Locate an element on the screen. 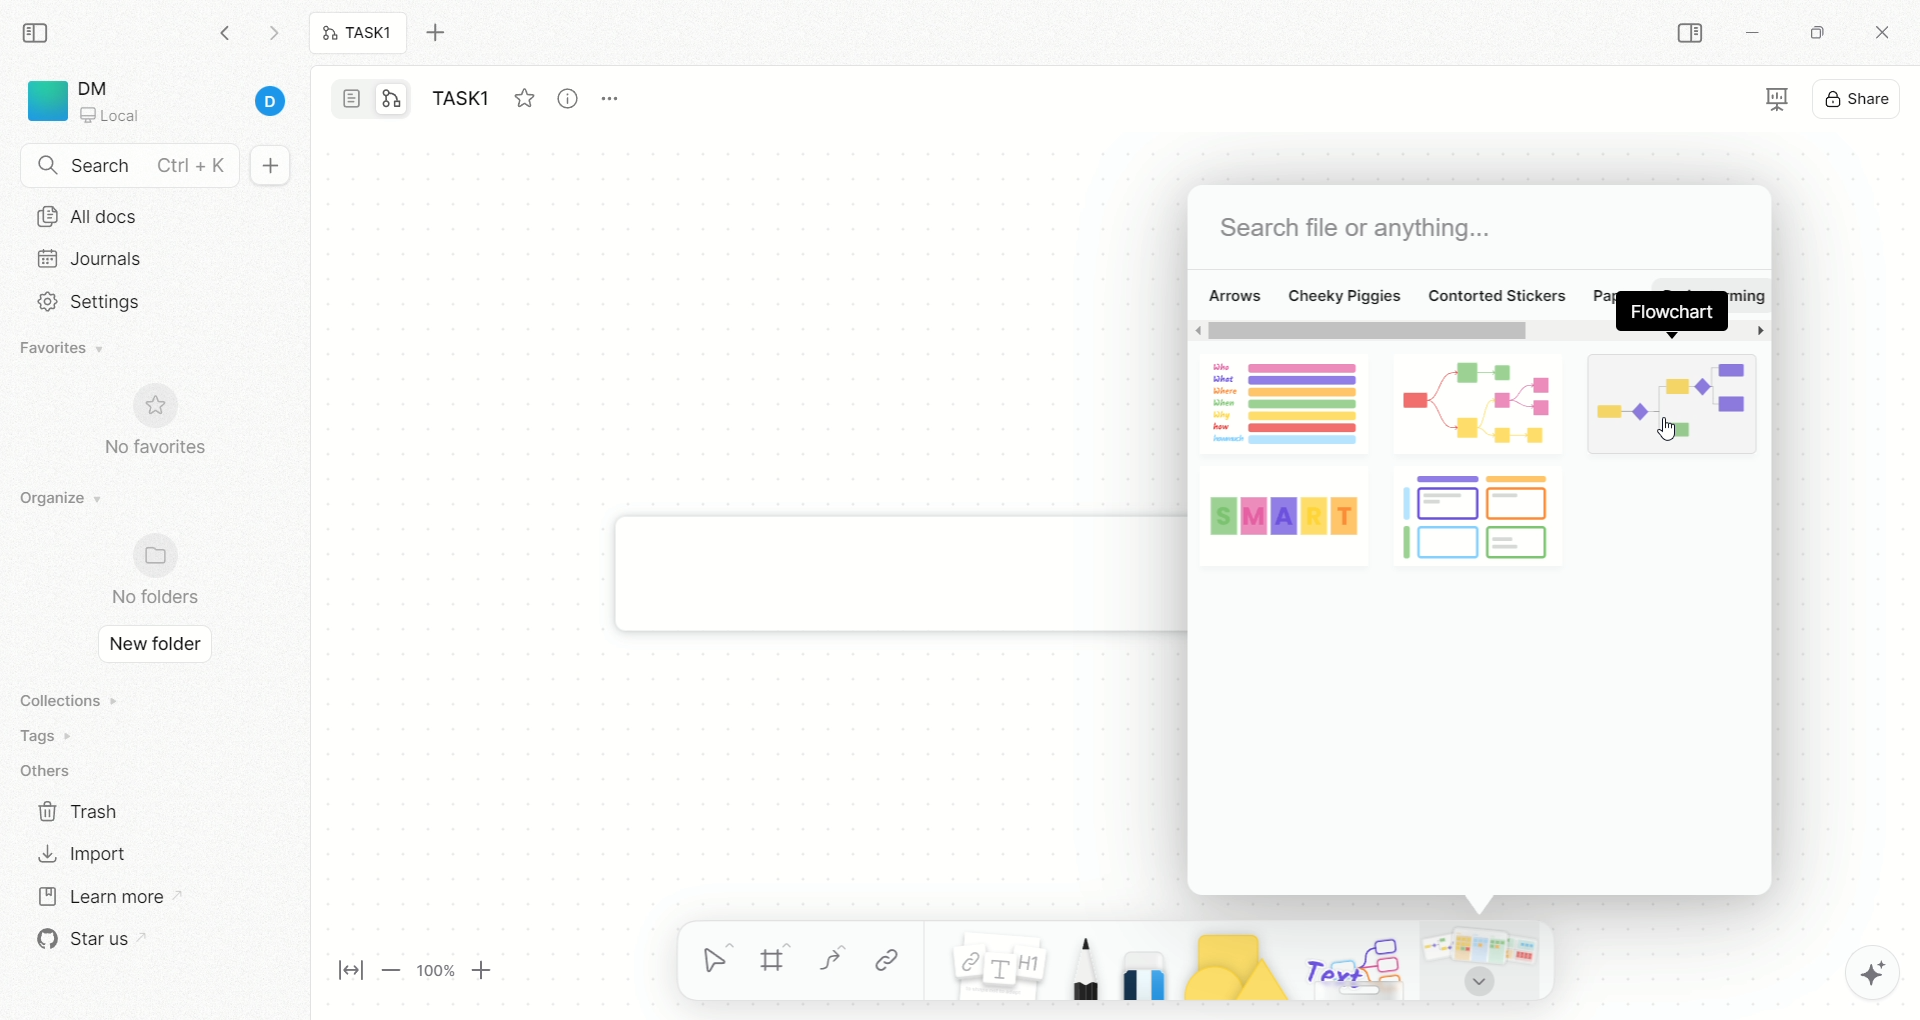 The image size is (1920, 1020). favorites is located at coordinates (65, 350).